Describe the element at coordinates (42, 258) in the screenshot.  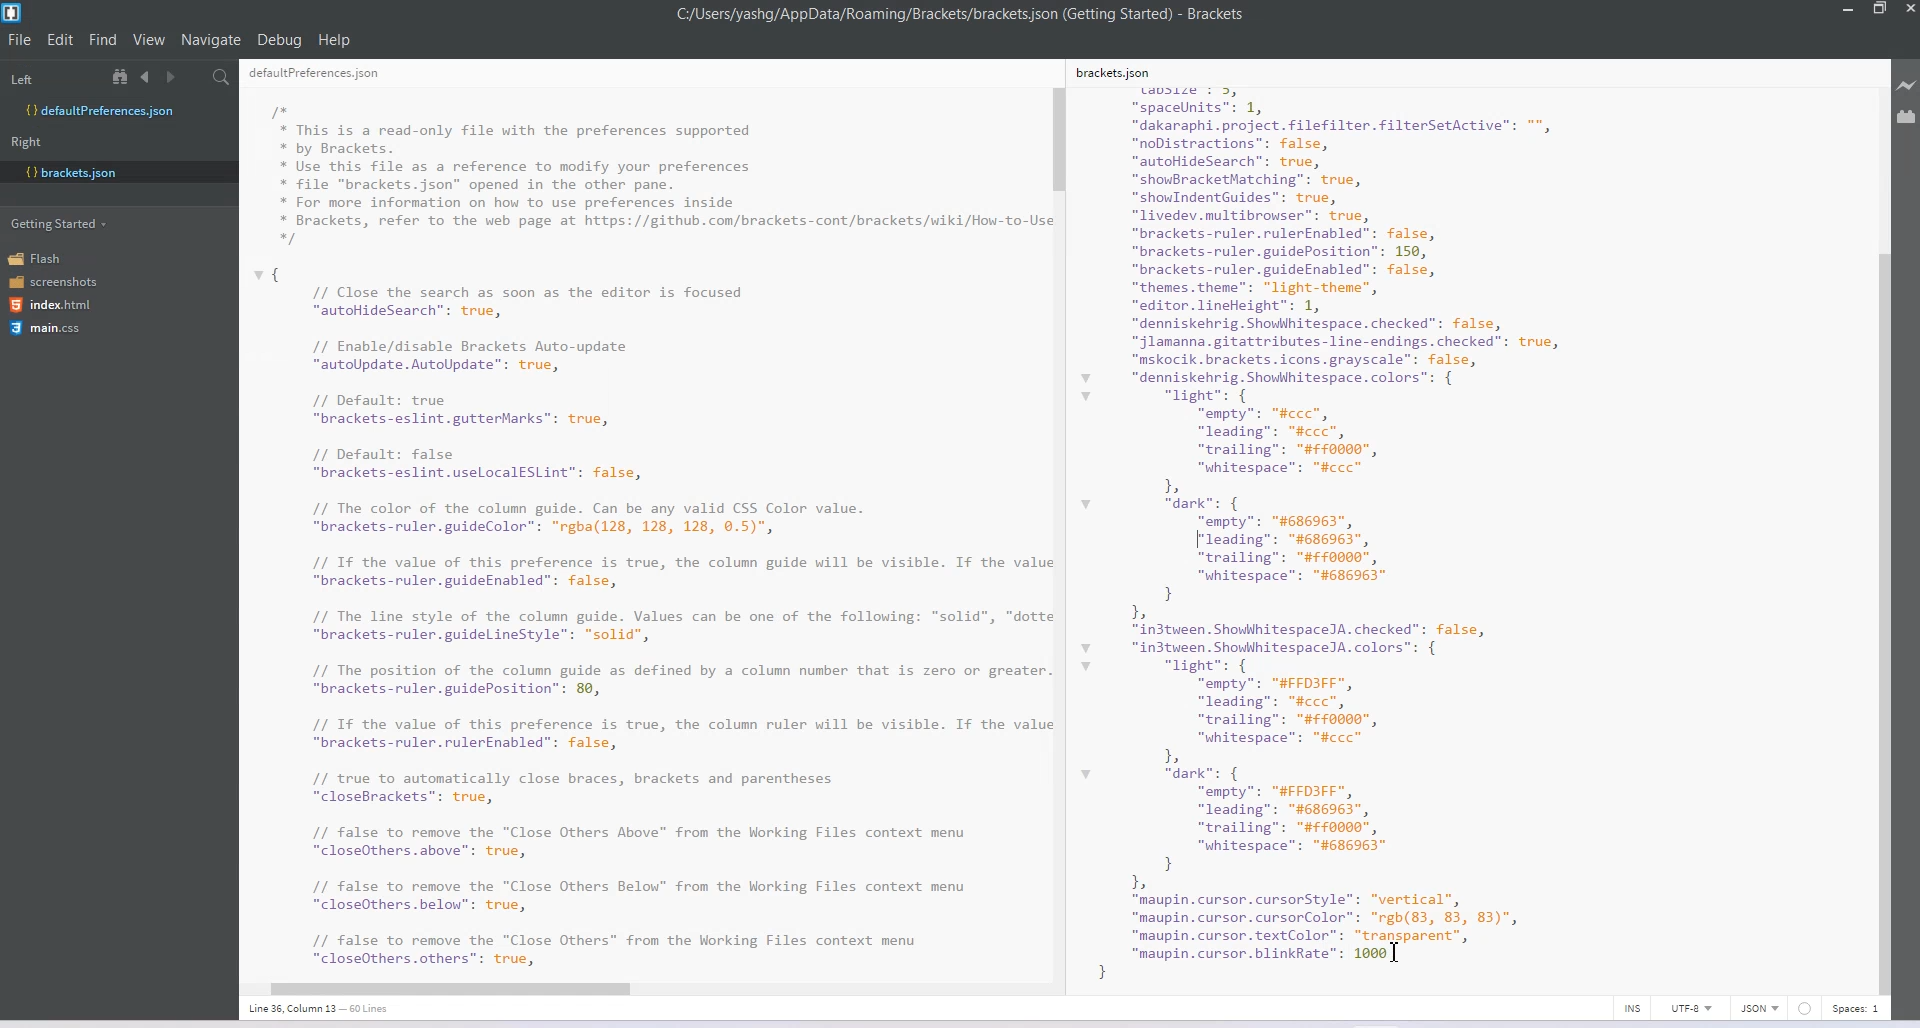
I see `Flash` at that location.